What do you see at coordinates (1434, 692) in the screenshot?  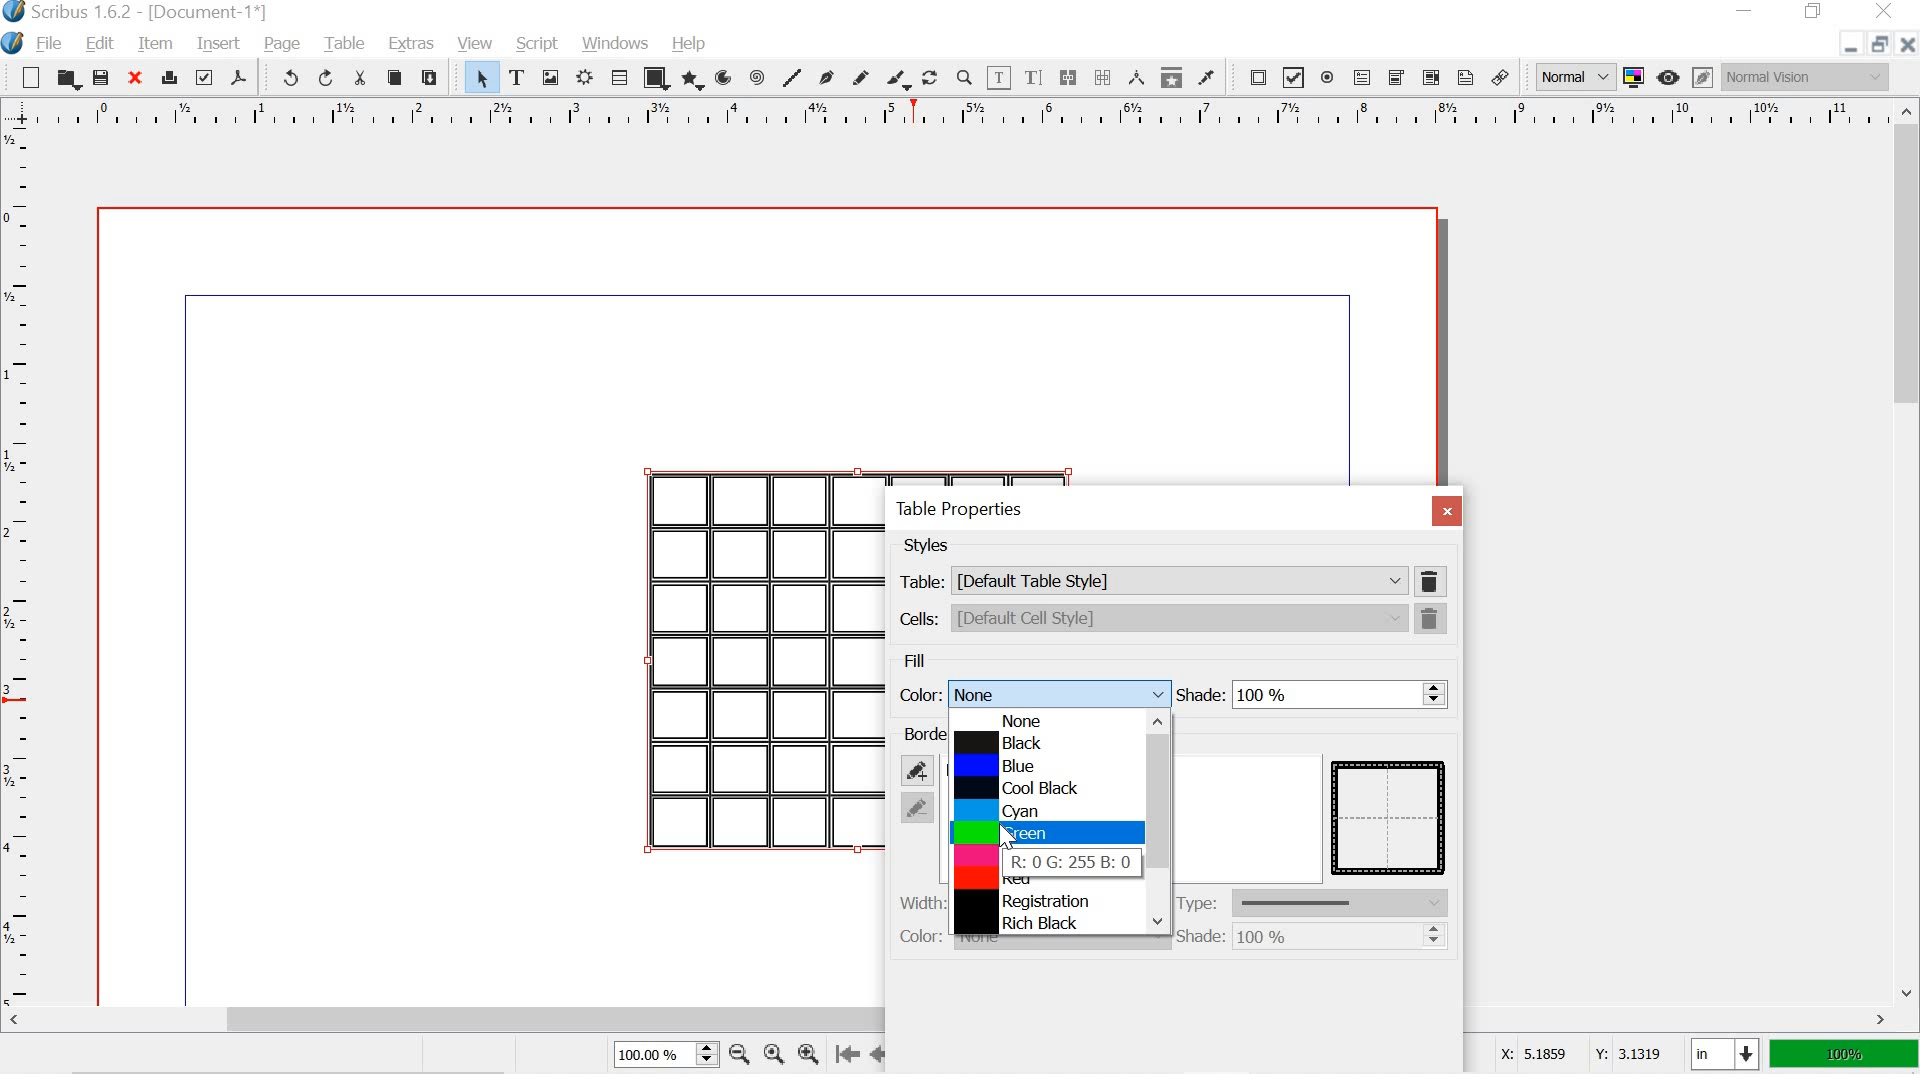 I see `shades change` at bounding box center [1434, 692].